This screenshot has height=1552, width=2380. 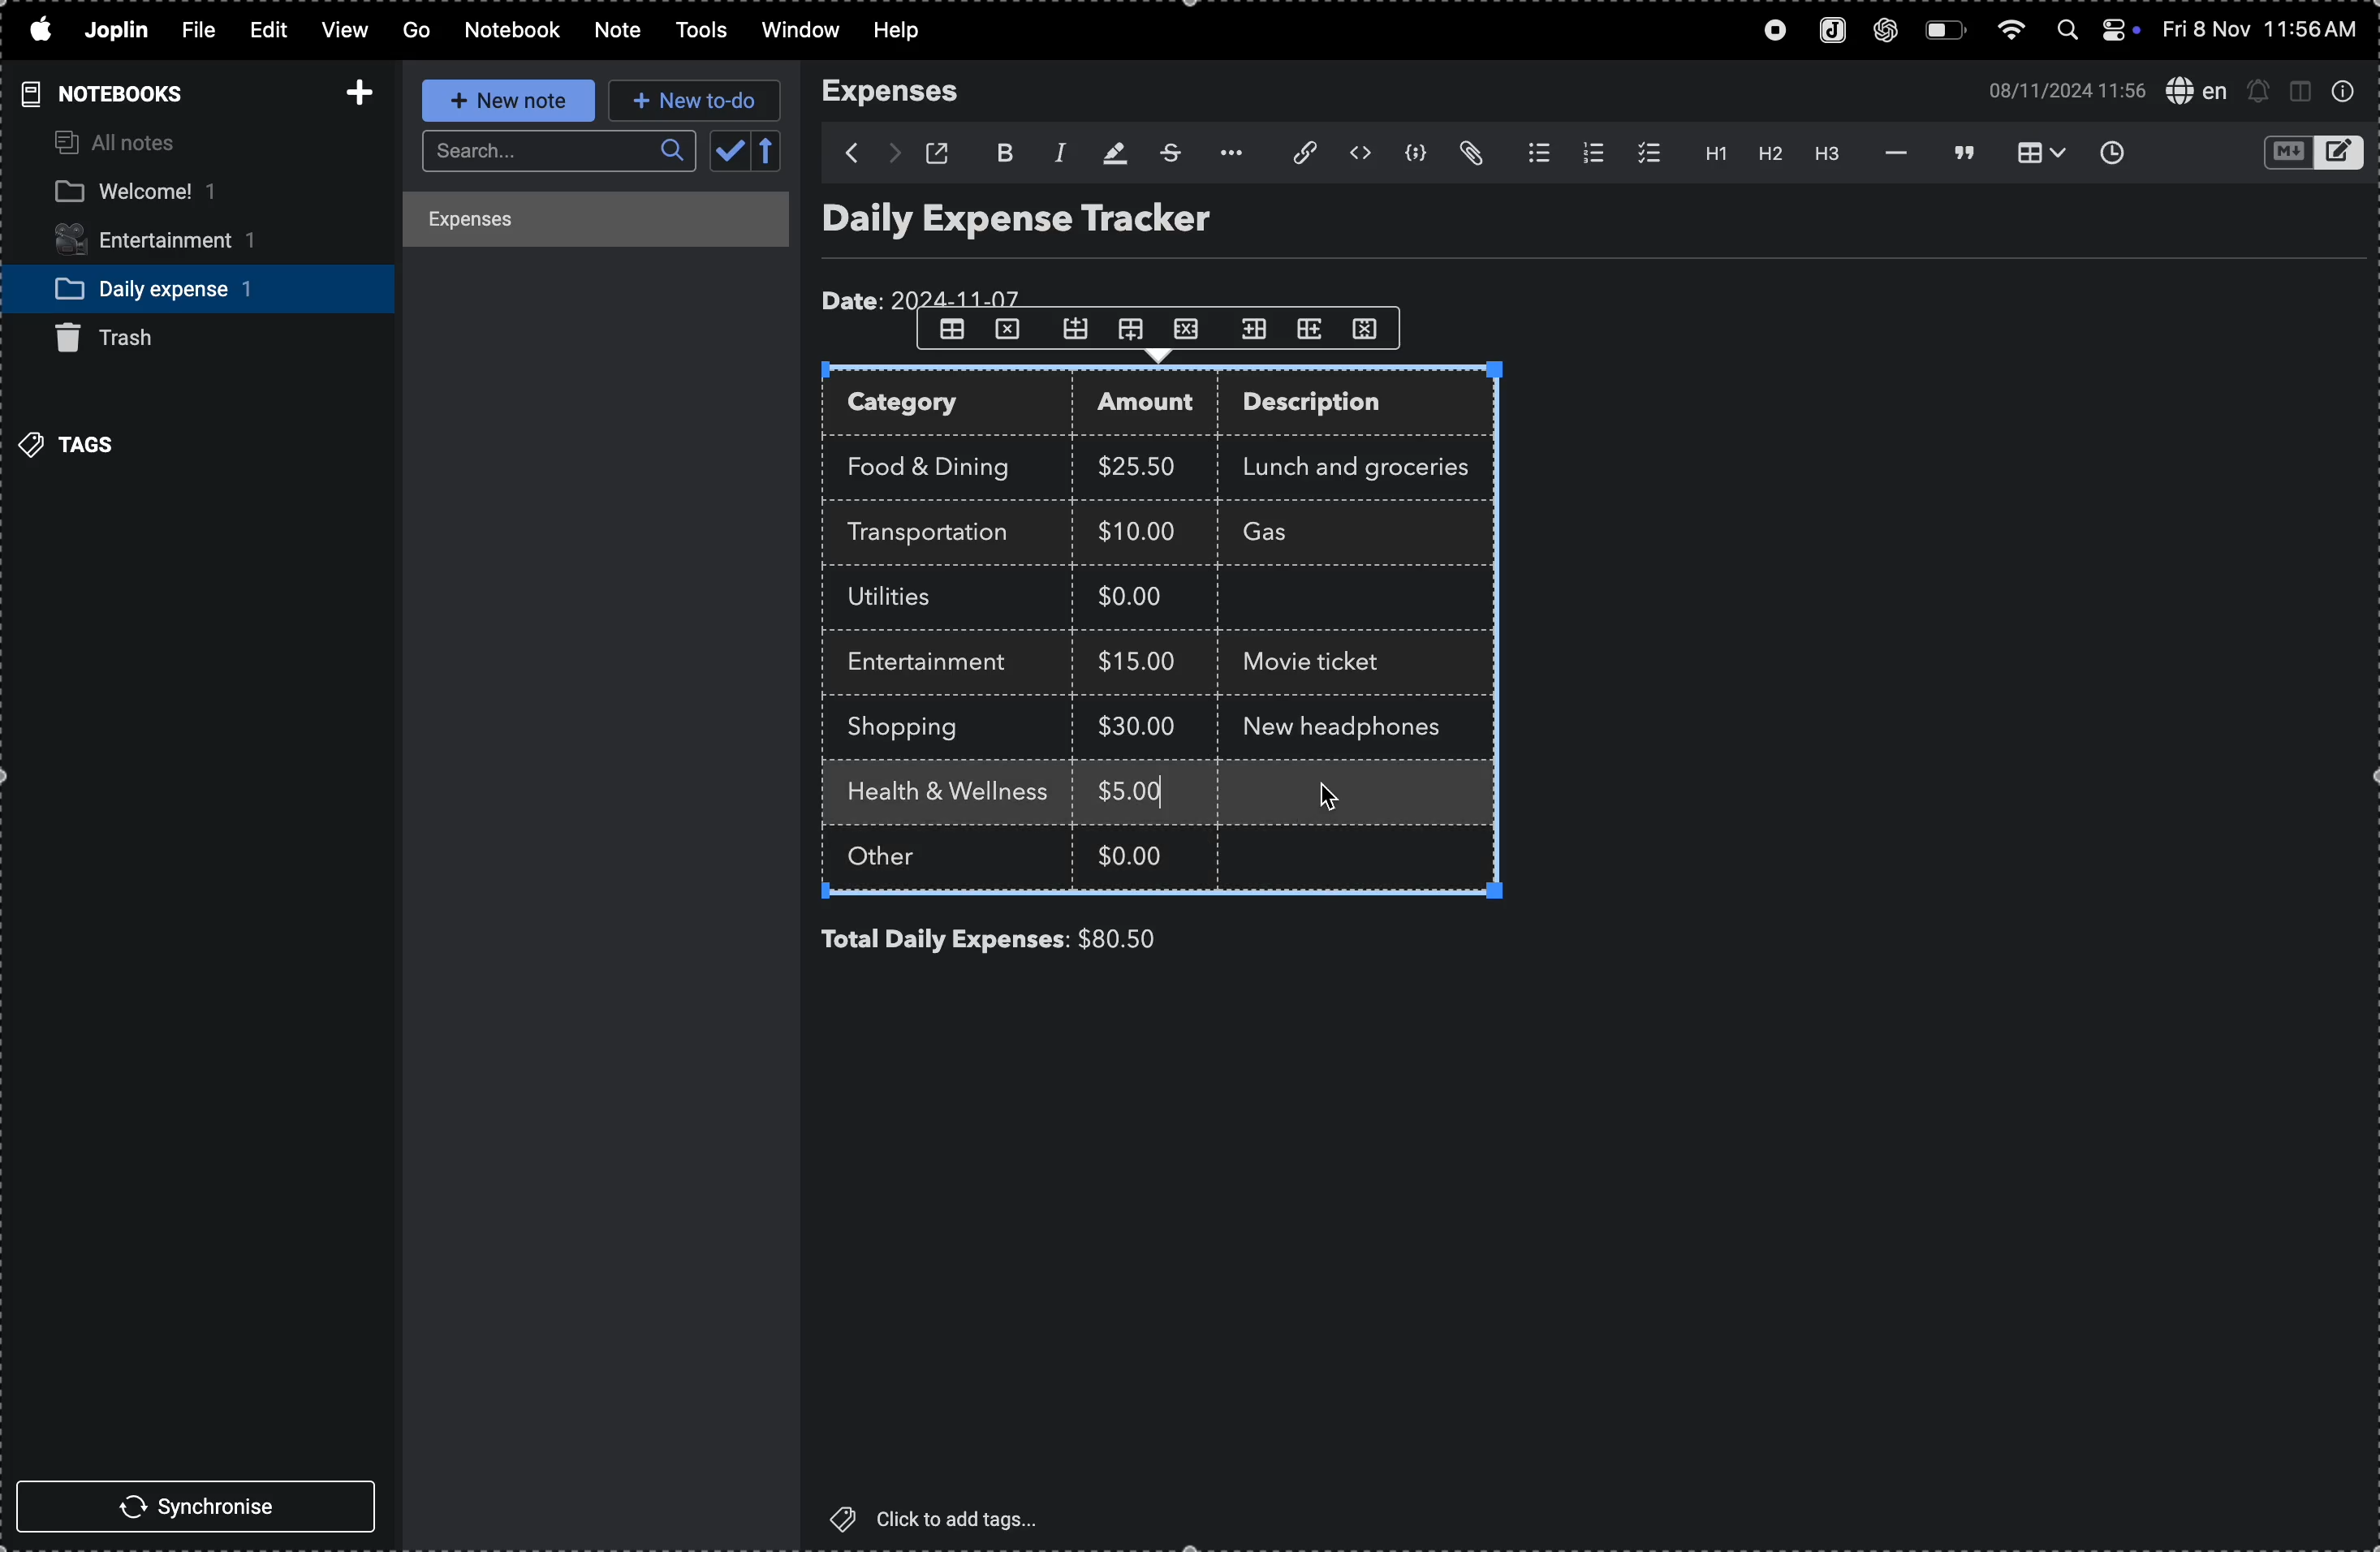 I want to click on expenses, so click(x=578, y=223).